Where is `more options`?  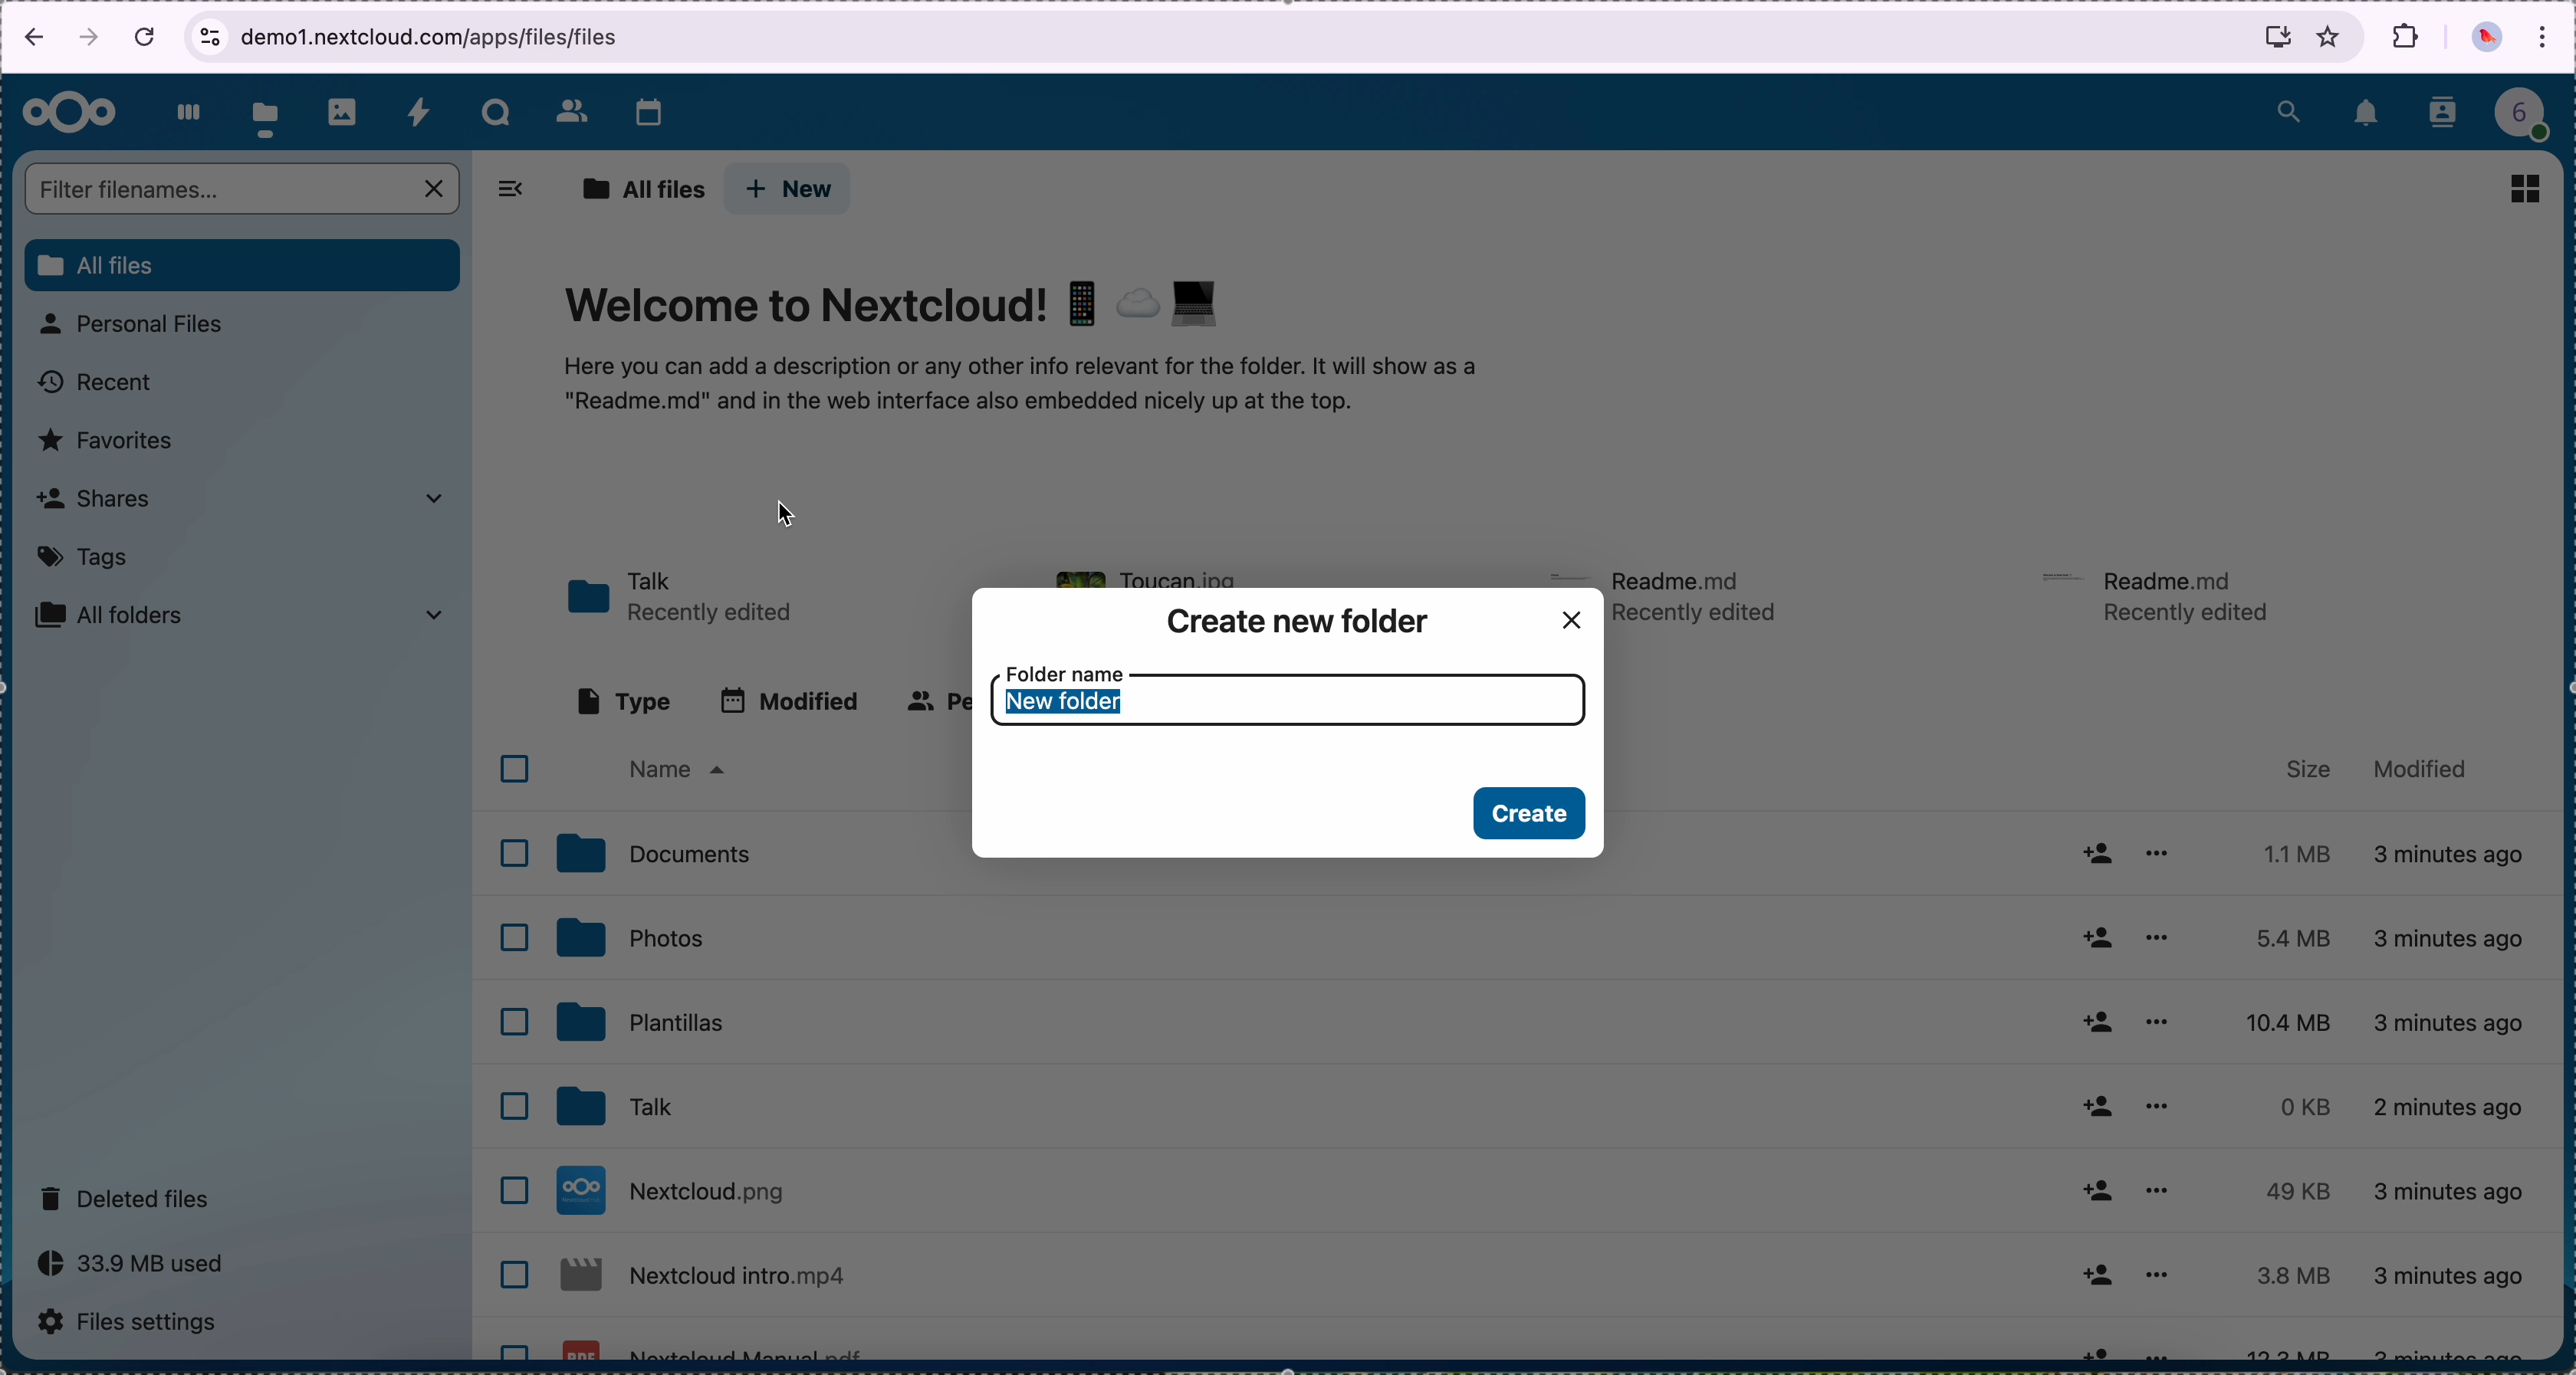 more options is located at coordinates (2162, 853).